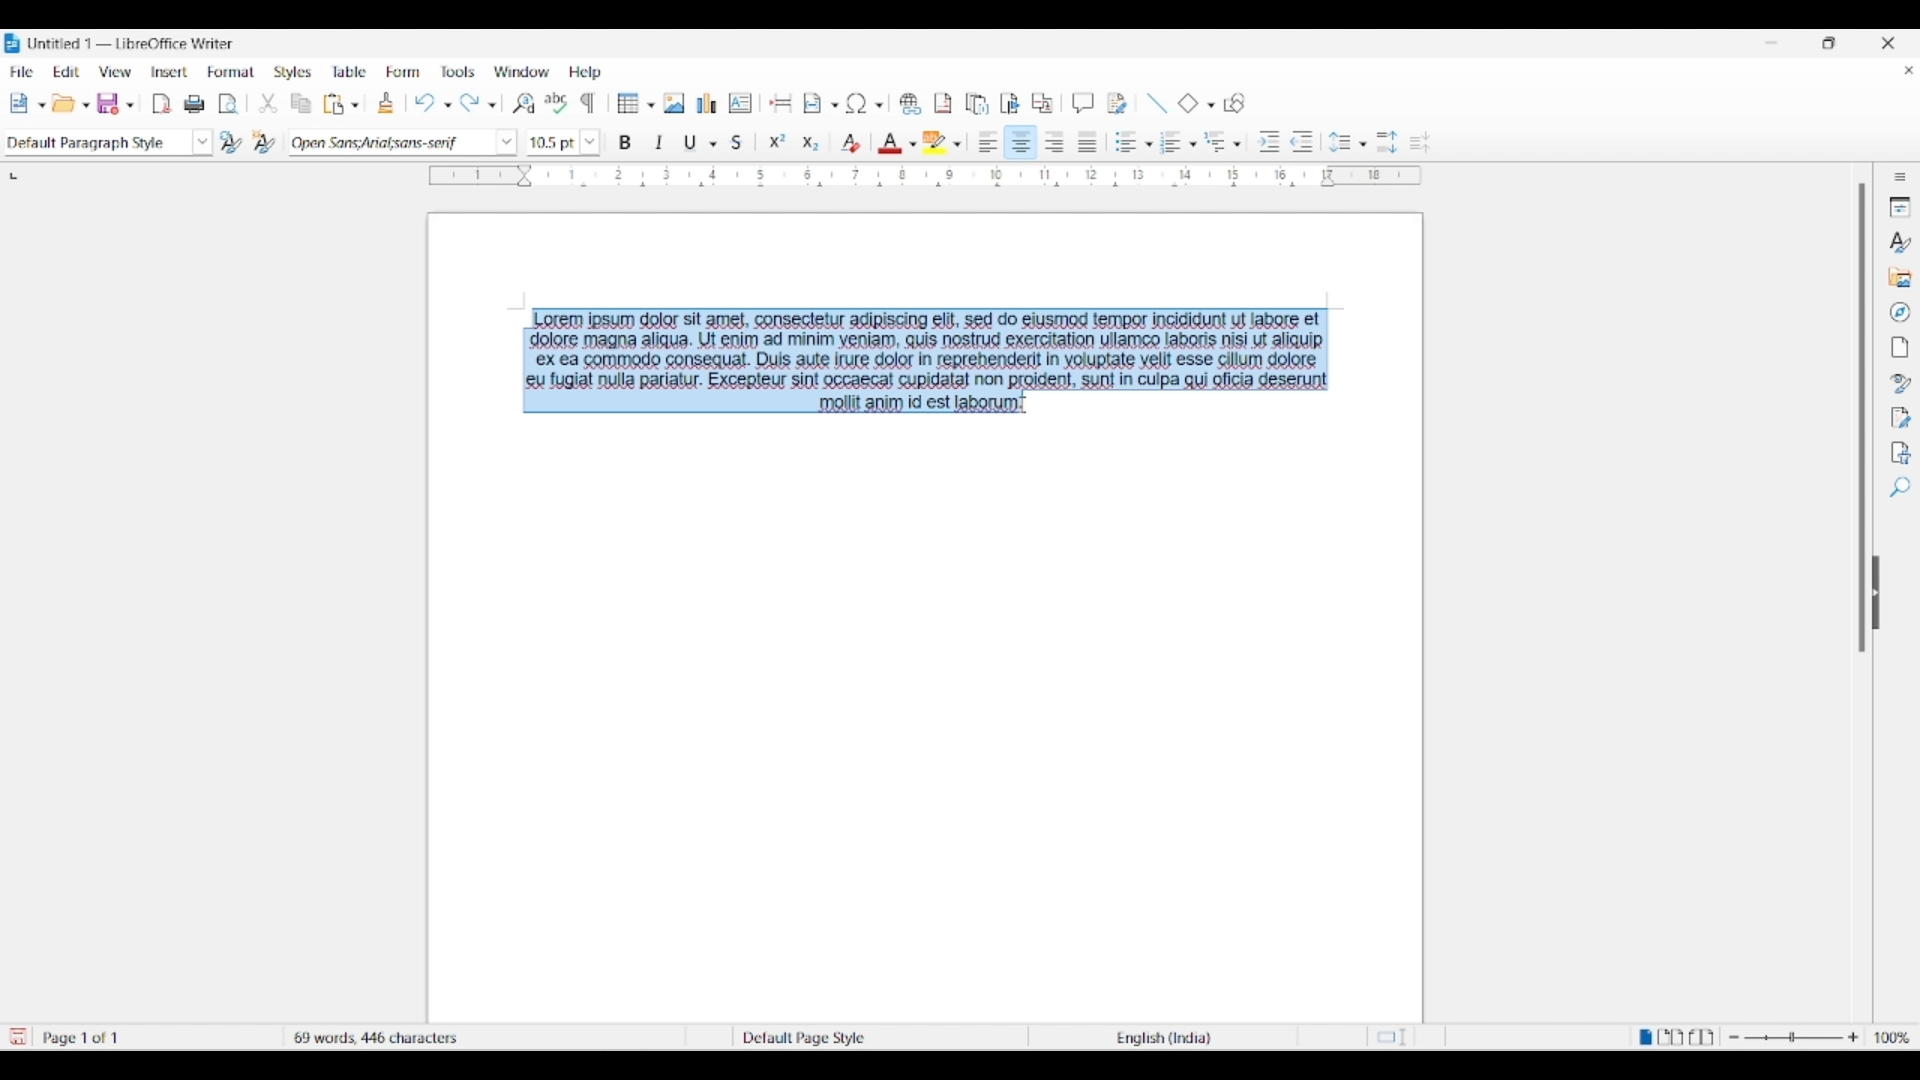 This screenshot has width=1920, height=1080. I want to click on 69 words, 446 characters, so click(378, 1035).